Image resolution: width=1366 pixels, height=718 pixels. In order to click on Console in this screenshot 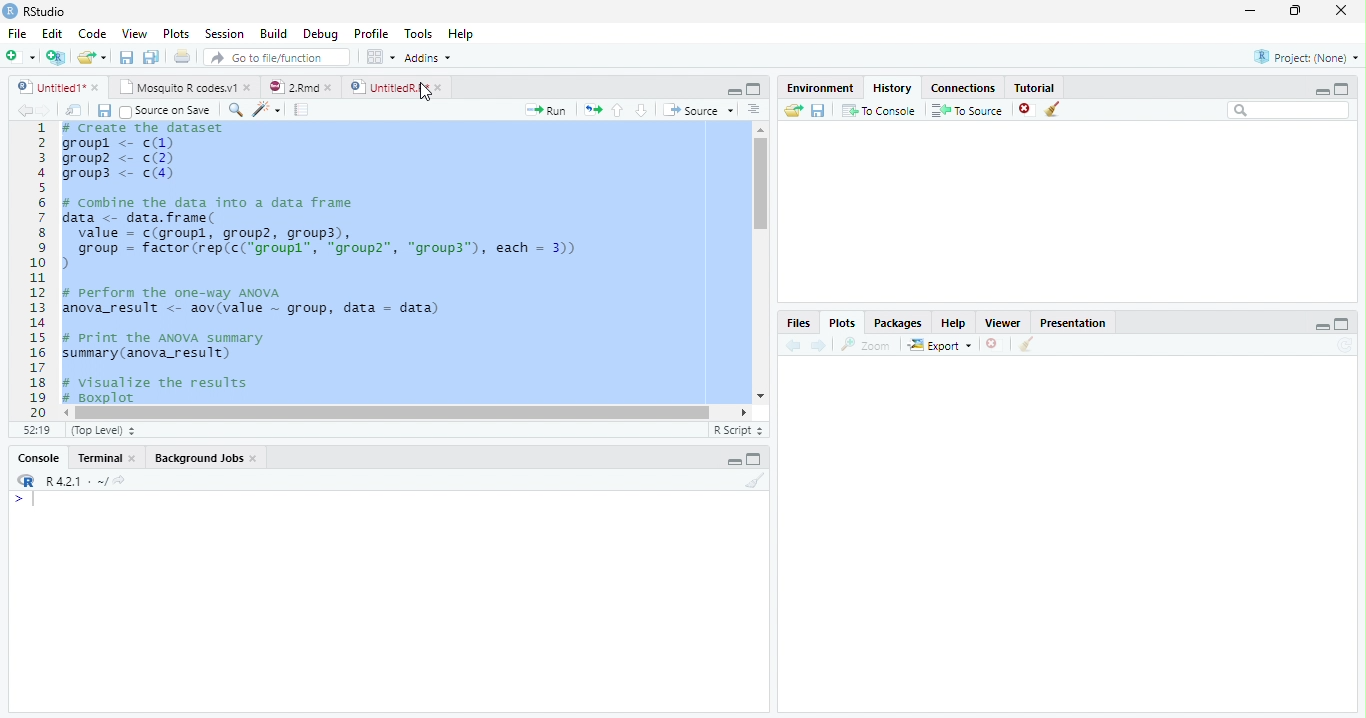, I will do `click(38, 460)`.